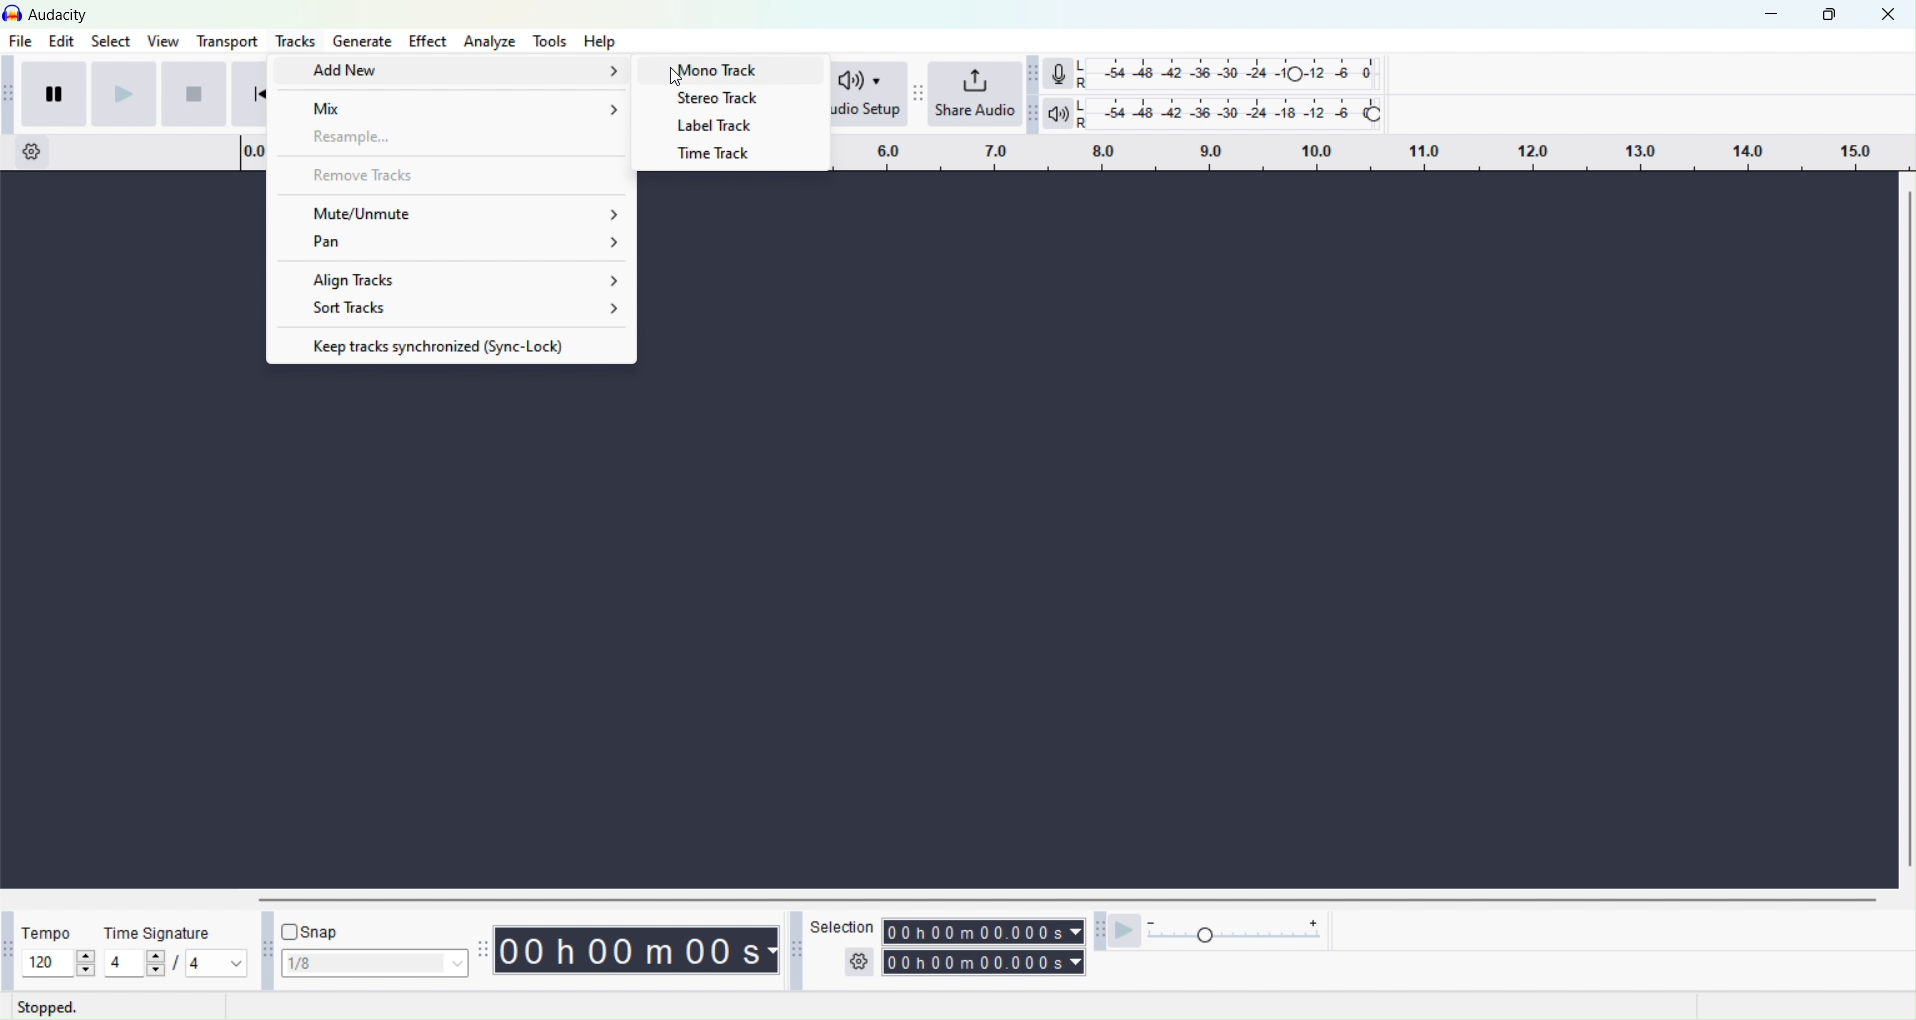 The width and height of the screenshot is (1916, 1020). Describe the element at coordinates (120, 962) in the screenshot. I see `edit/current beats per measure` at that location.